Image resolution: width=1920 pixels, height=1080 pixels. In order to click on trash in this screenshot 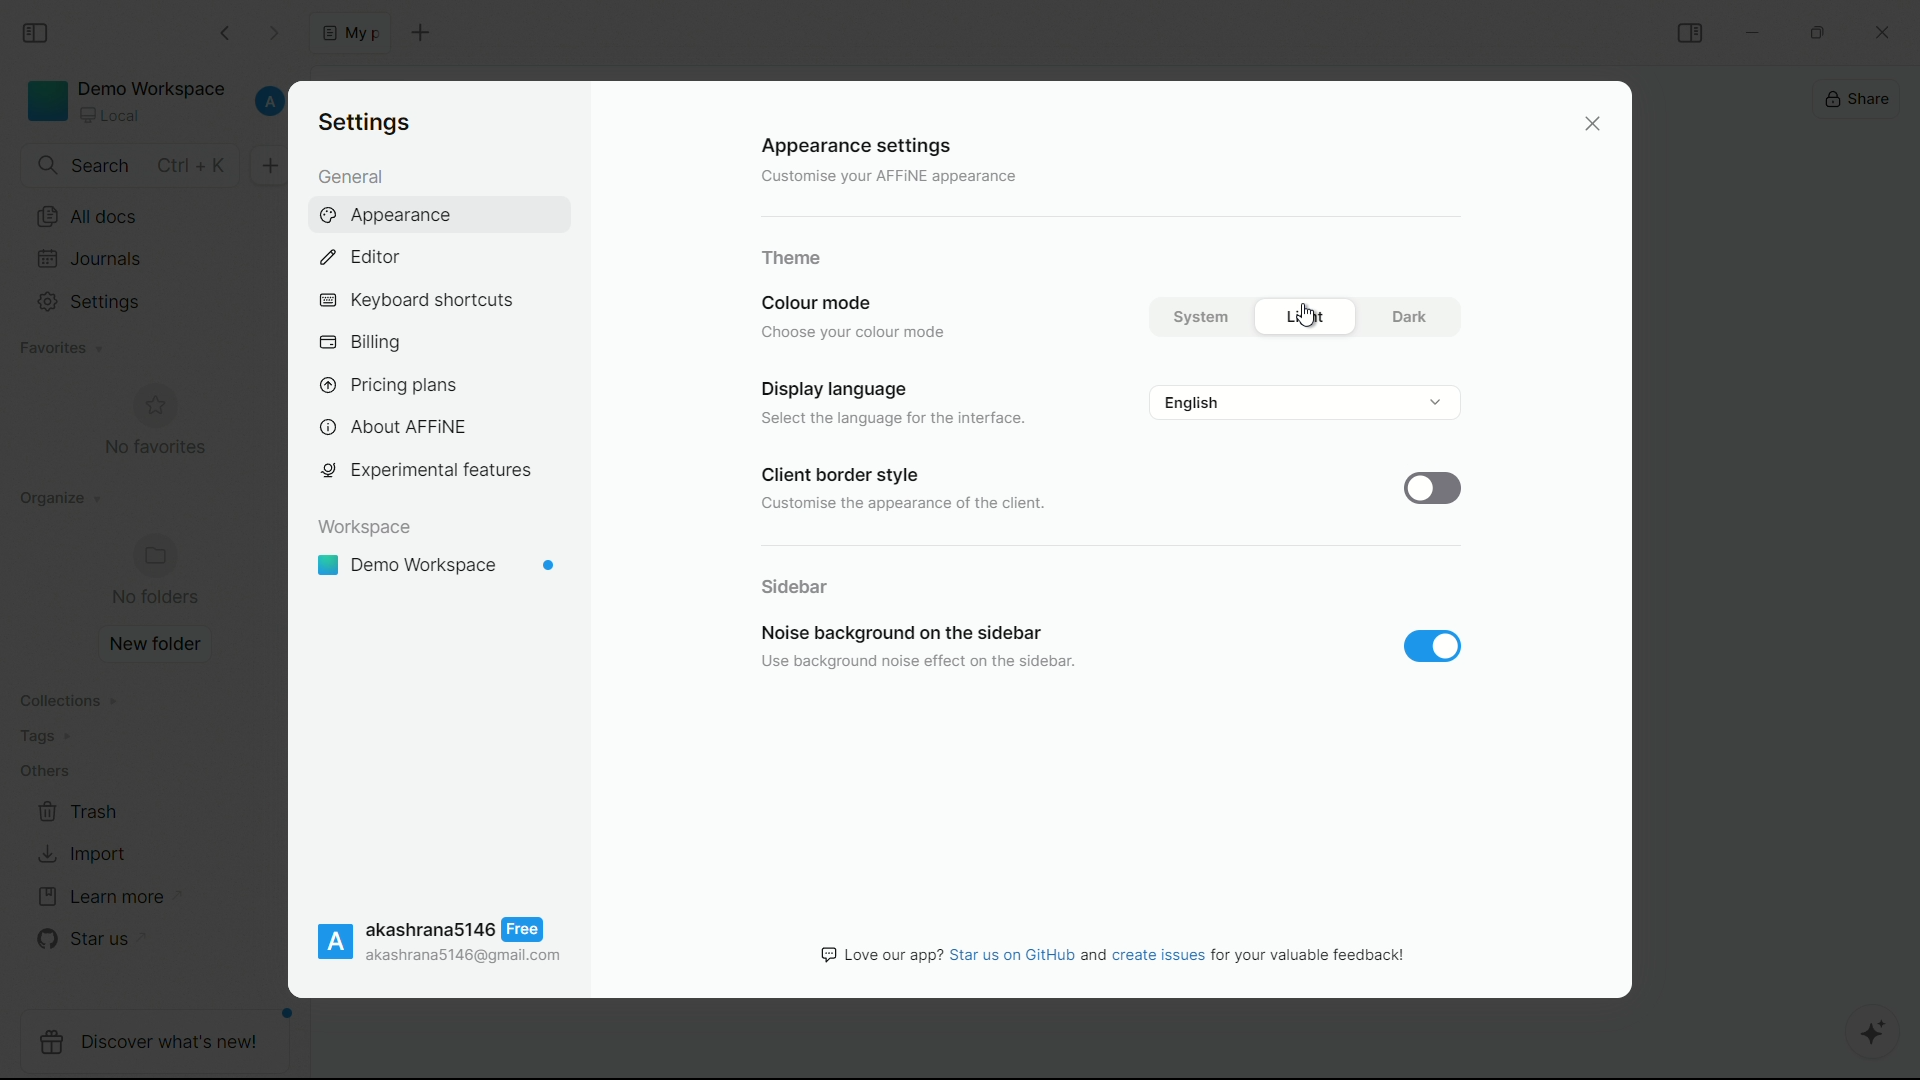, I will do `click(80, 812)`.